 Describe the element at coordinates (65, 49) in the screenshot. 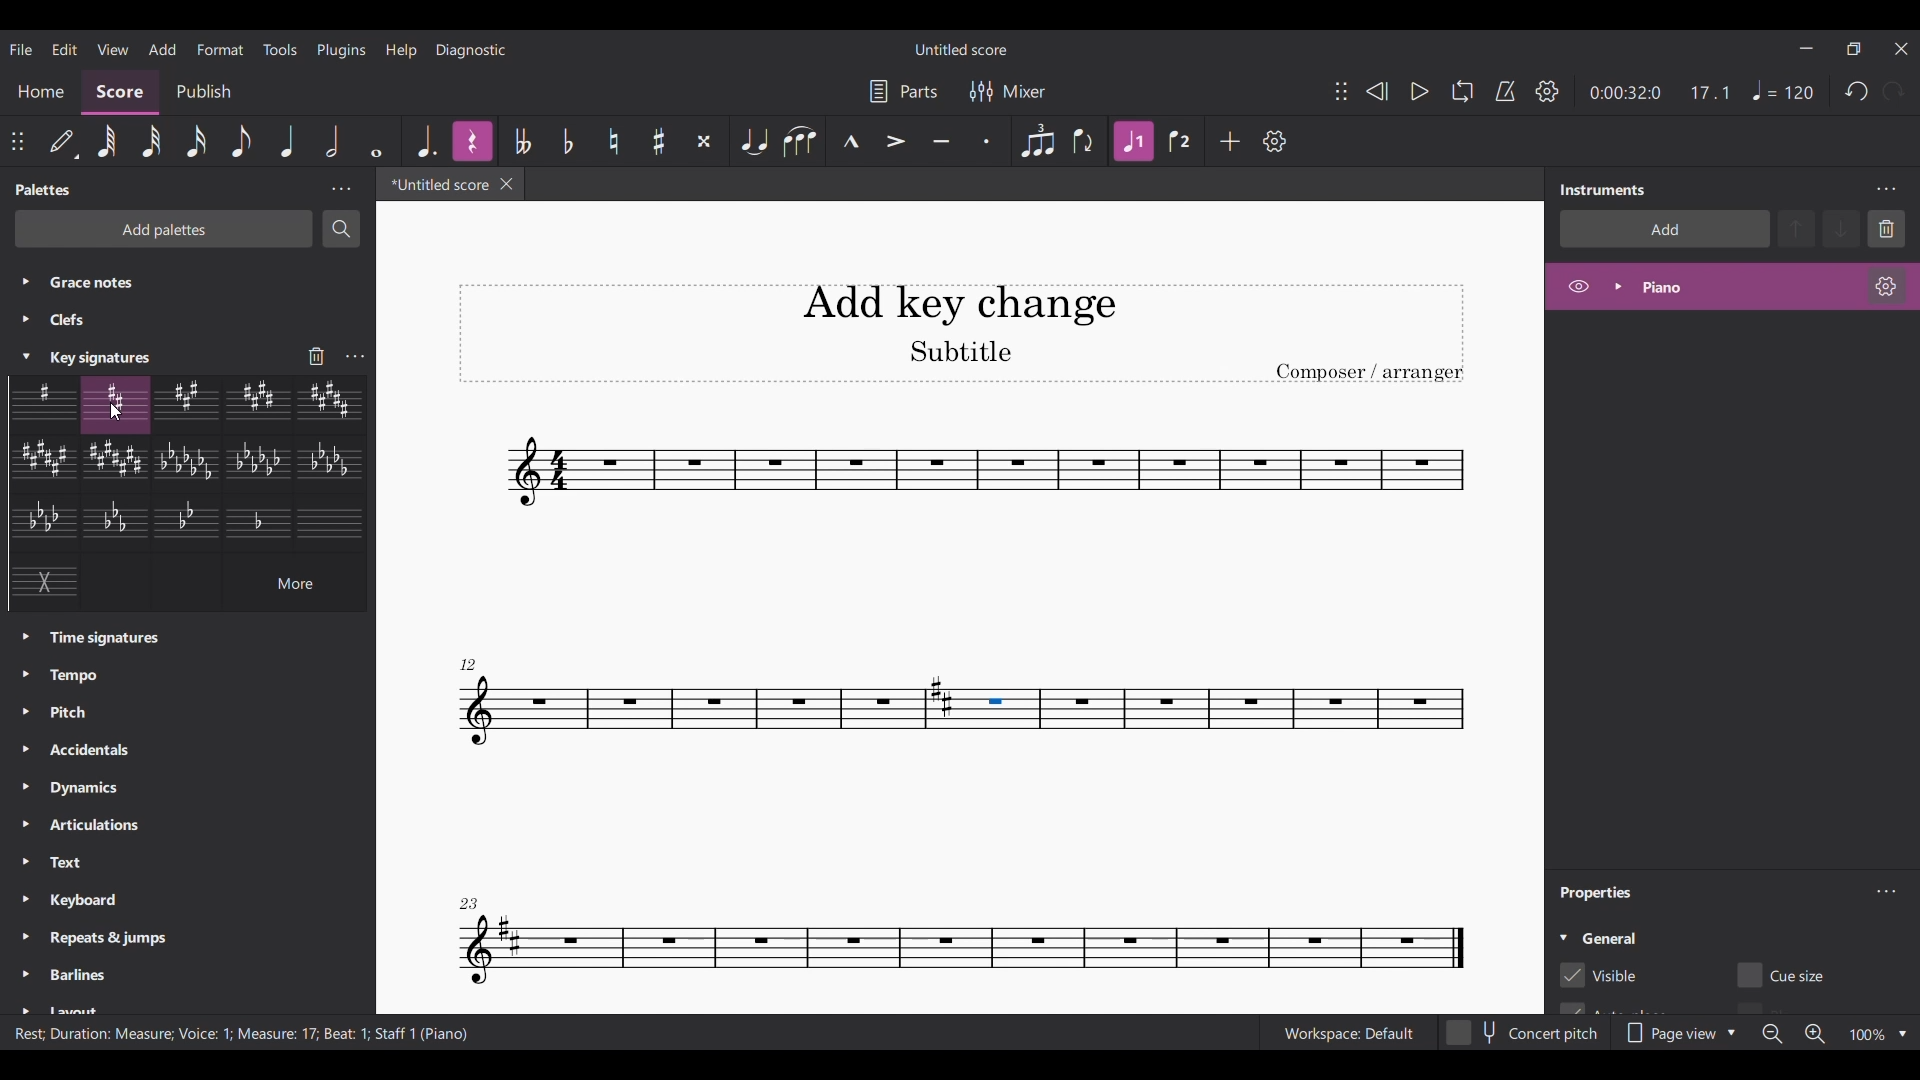

I see `Edit menu` at that location.